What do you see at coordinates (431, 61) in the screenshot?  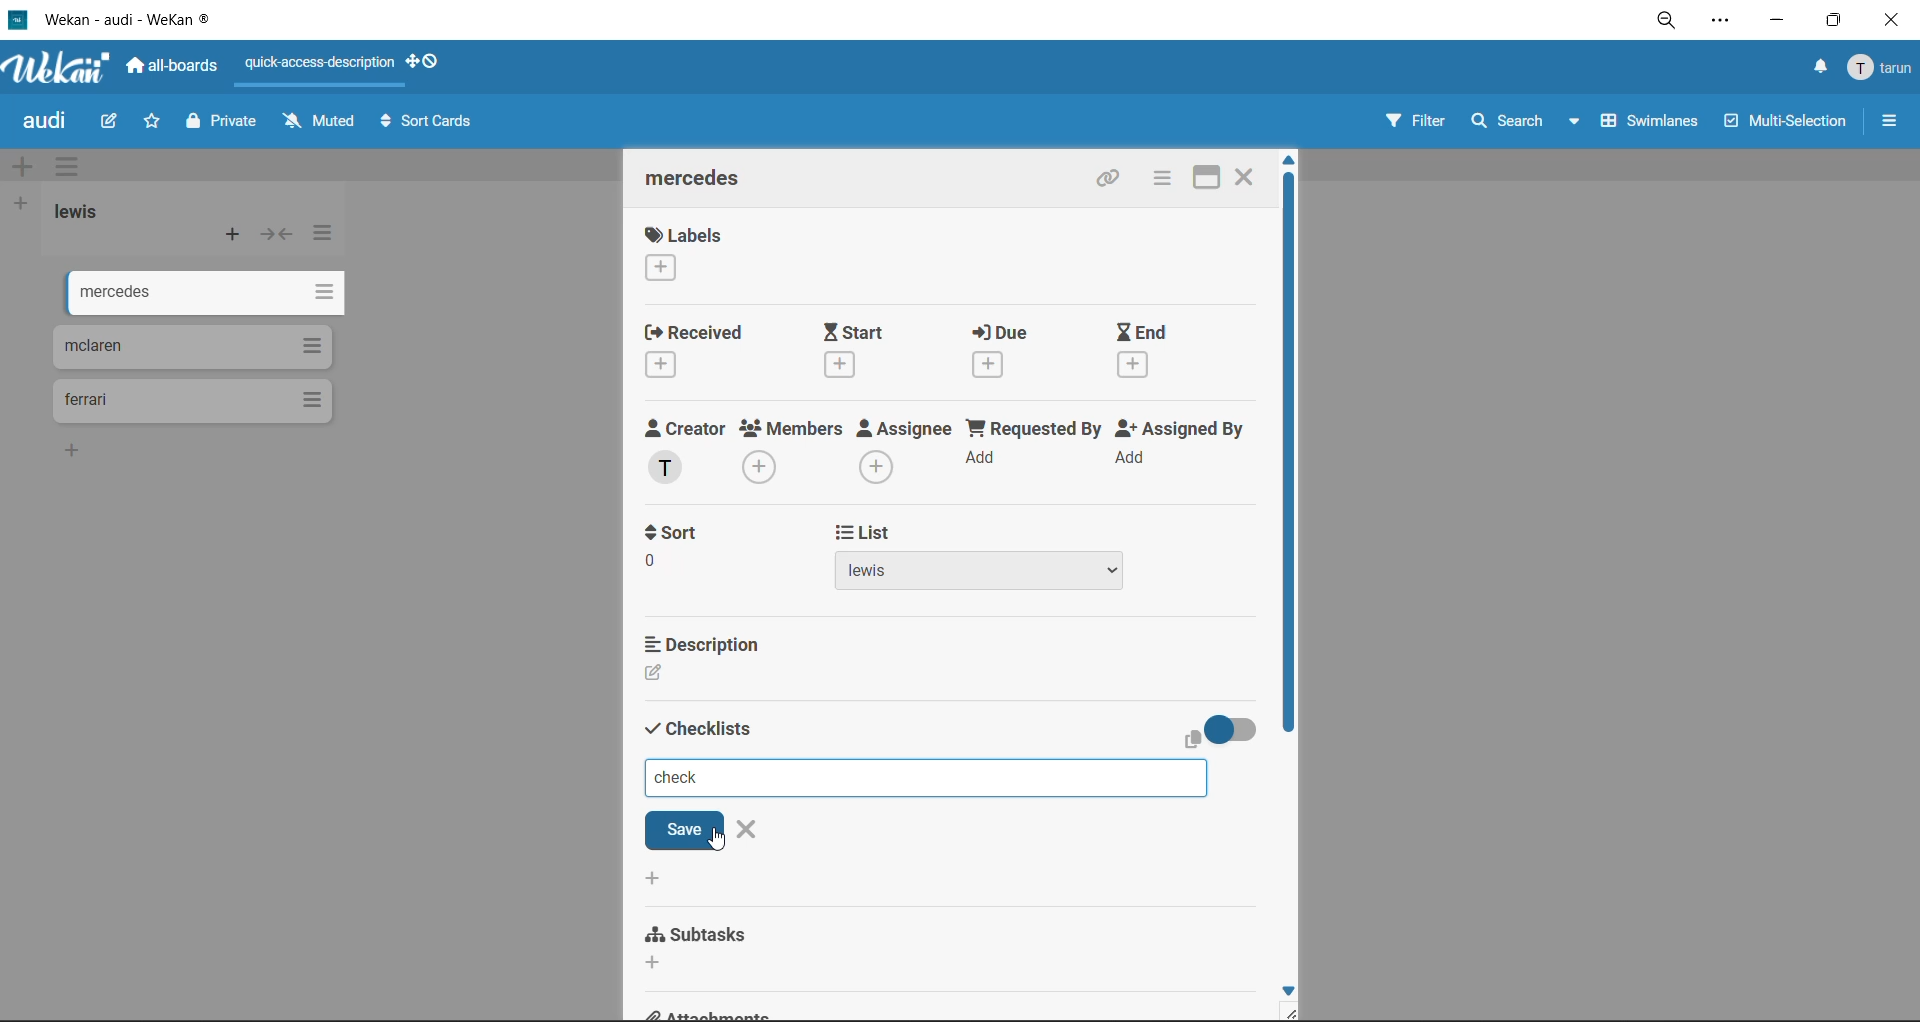 I see `show desktop drag handles` at bounding box center [431, 61].